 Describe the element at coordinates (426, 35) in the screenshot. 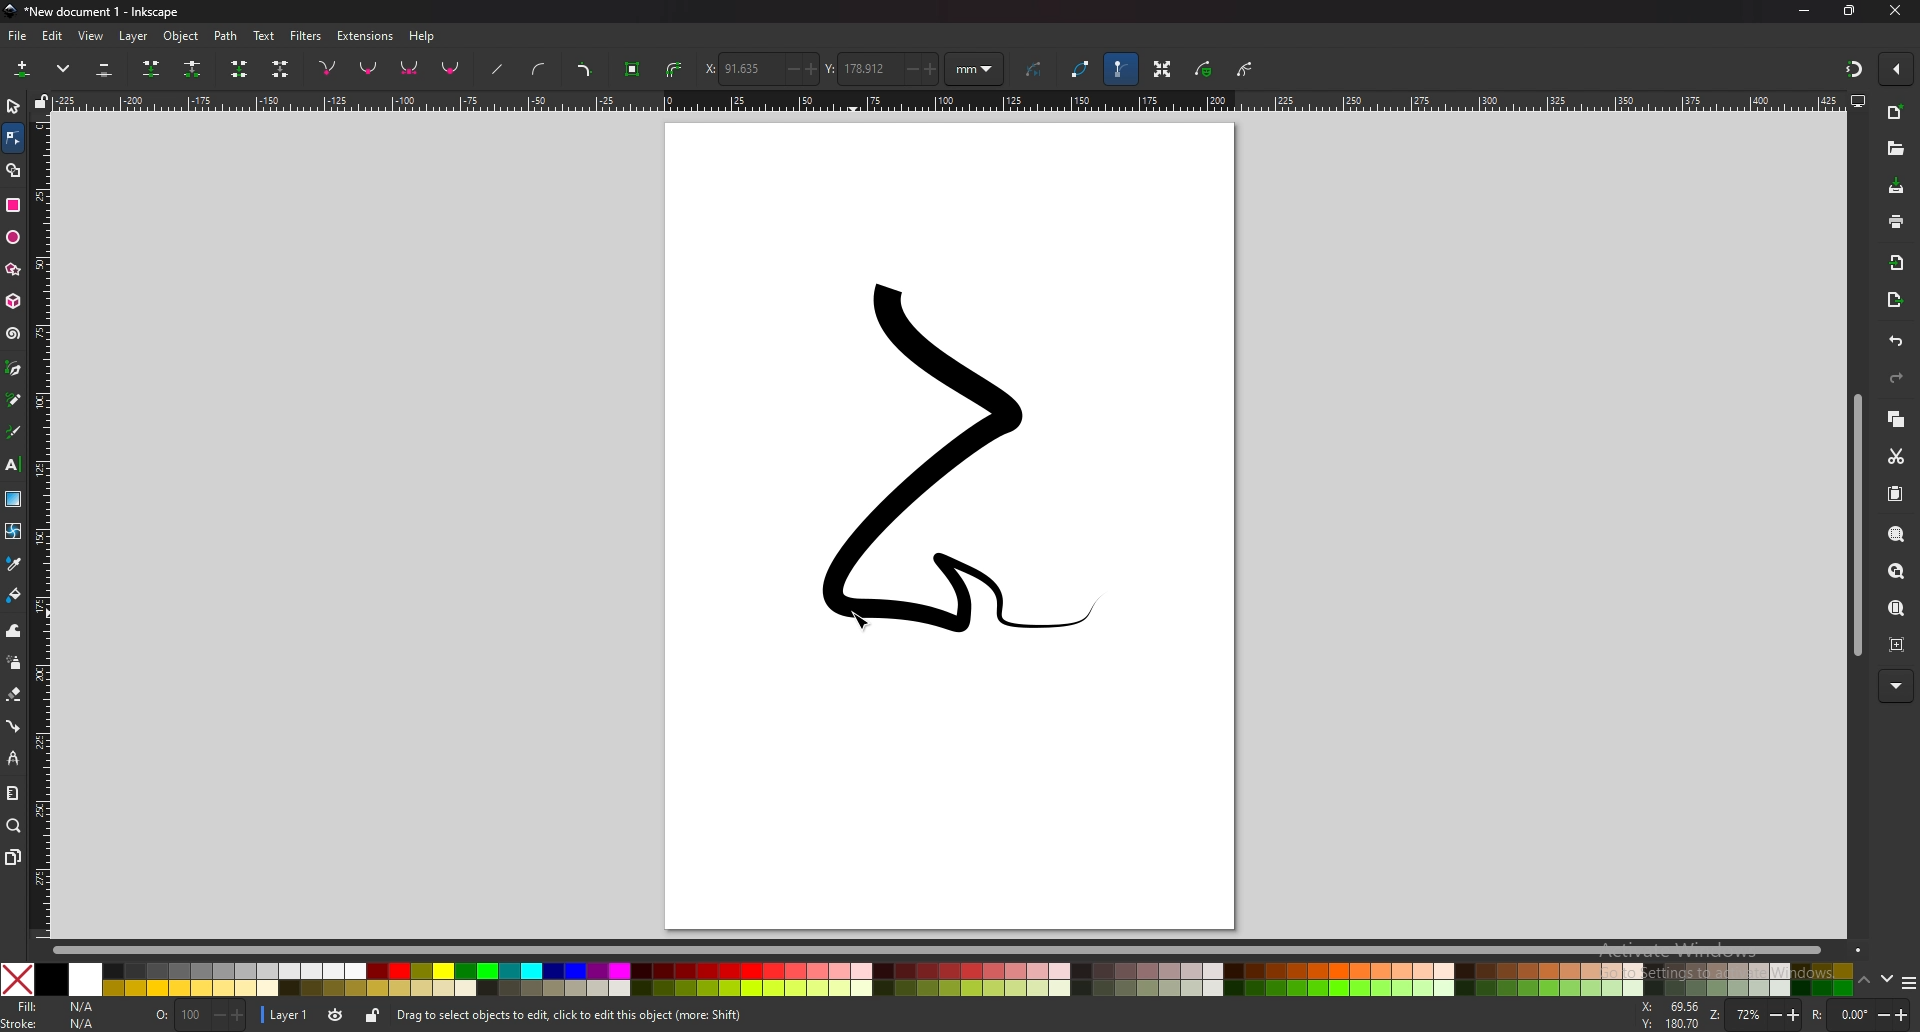

I see `help` at that location.